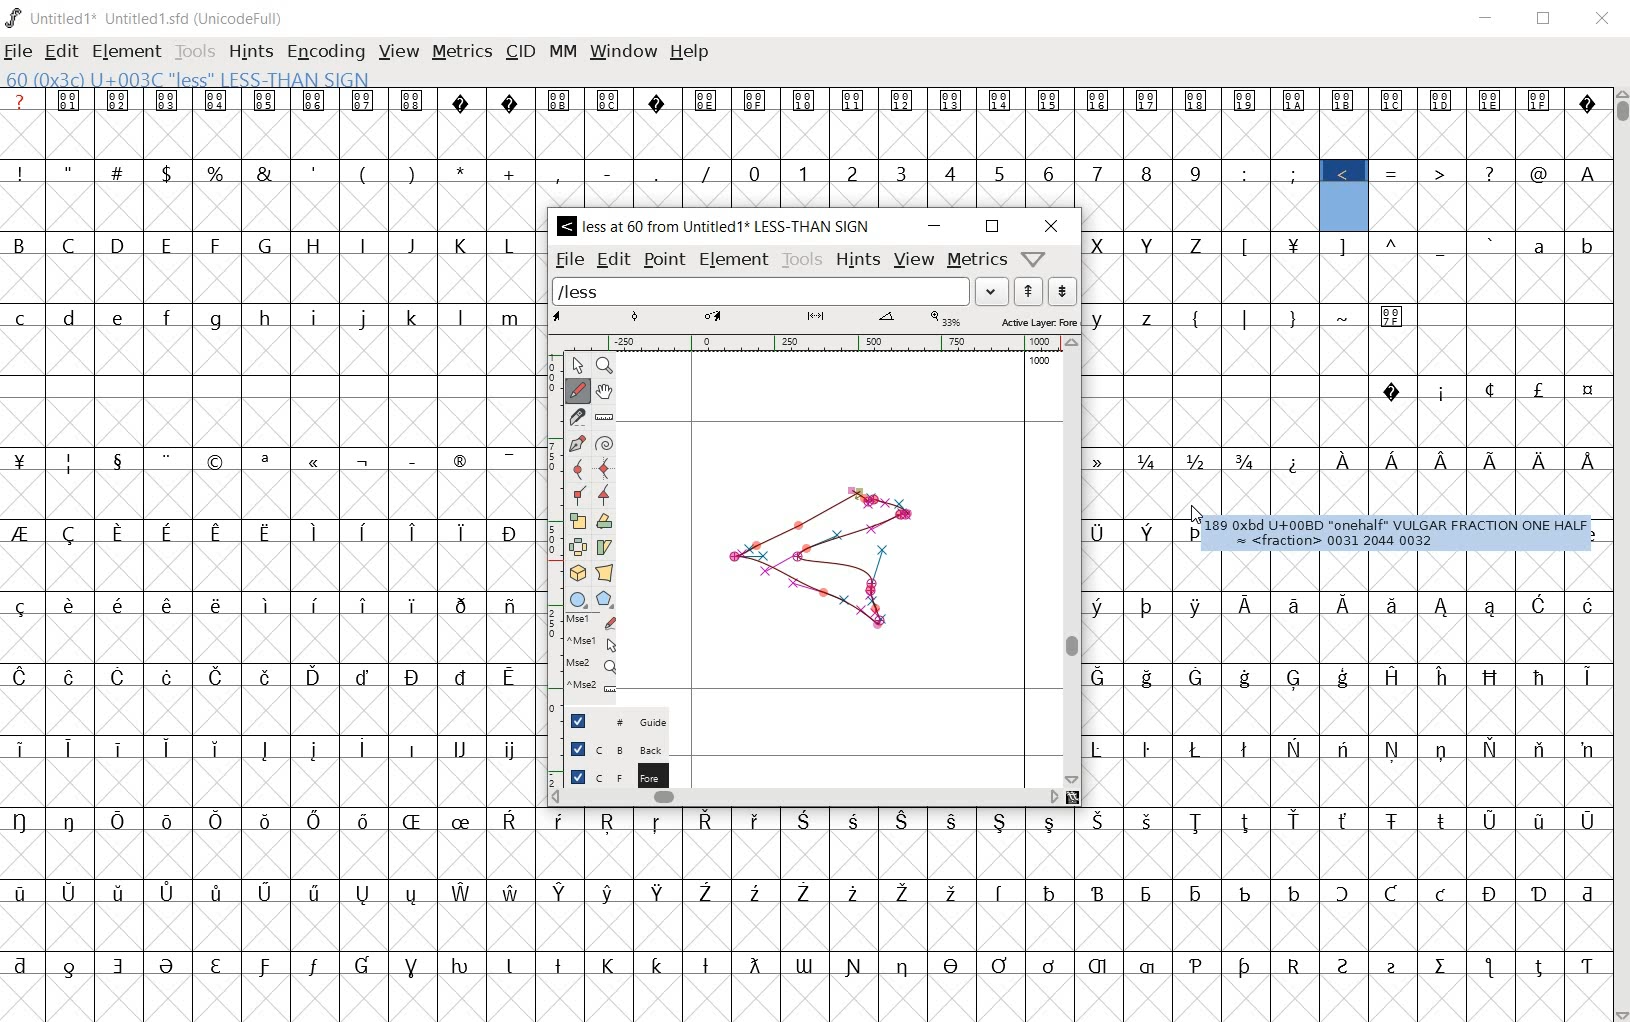 This screenshot has height=1022, width=1630. Describe the element at coordinates (716, 227) in the screenshot. I see `< less at 60 from Untitled1 LESS-THAN SIGN` at that location.